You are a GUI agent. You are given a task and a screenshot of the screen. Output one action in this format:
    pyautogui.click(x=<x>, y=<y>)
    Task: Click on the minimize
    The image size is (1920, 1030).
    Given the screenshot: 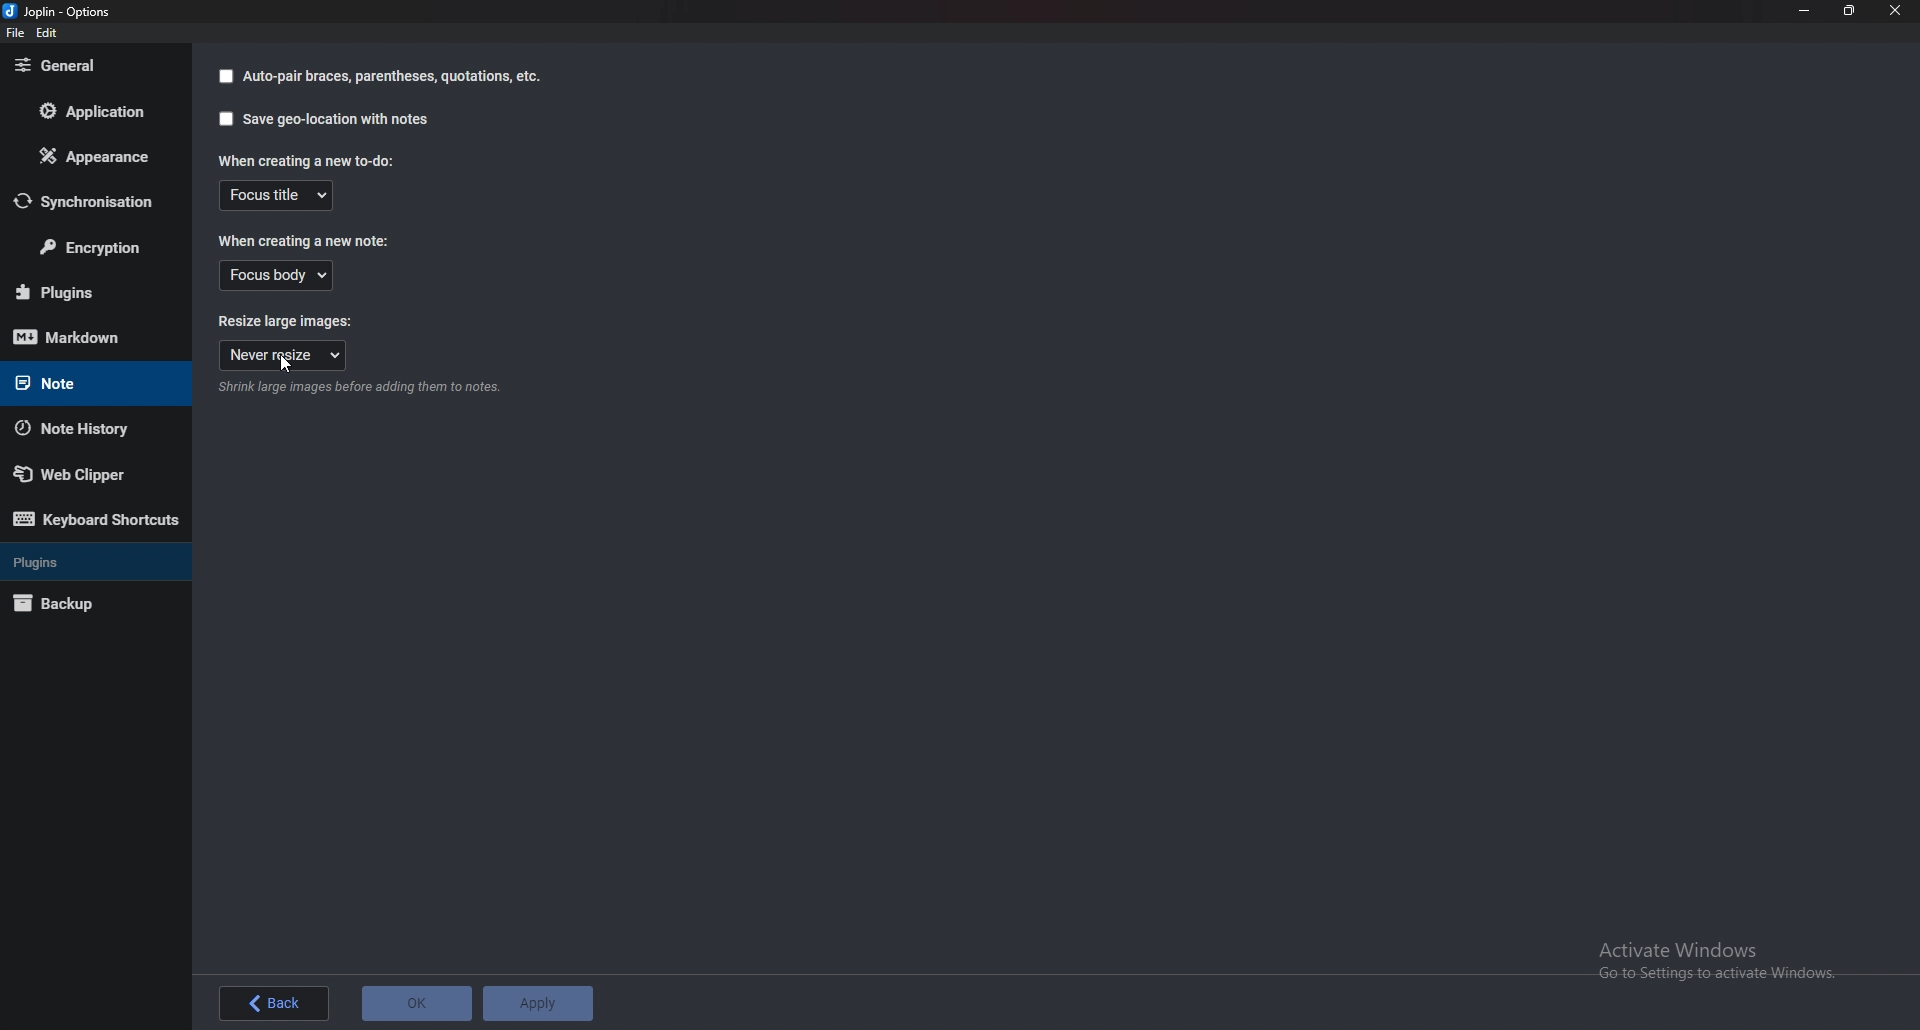 What is the action you would take?
    pyautogui.click(x=1806, y=10)
    